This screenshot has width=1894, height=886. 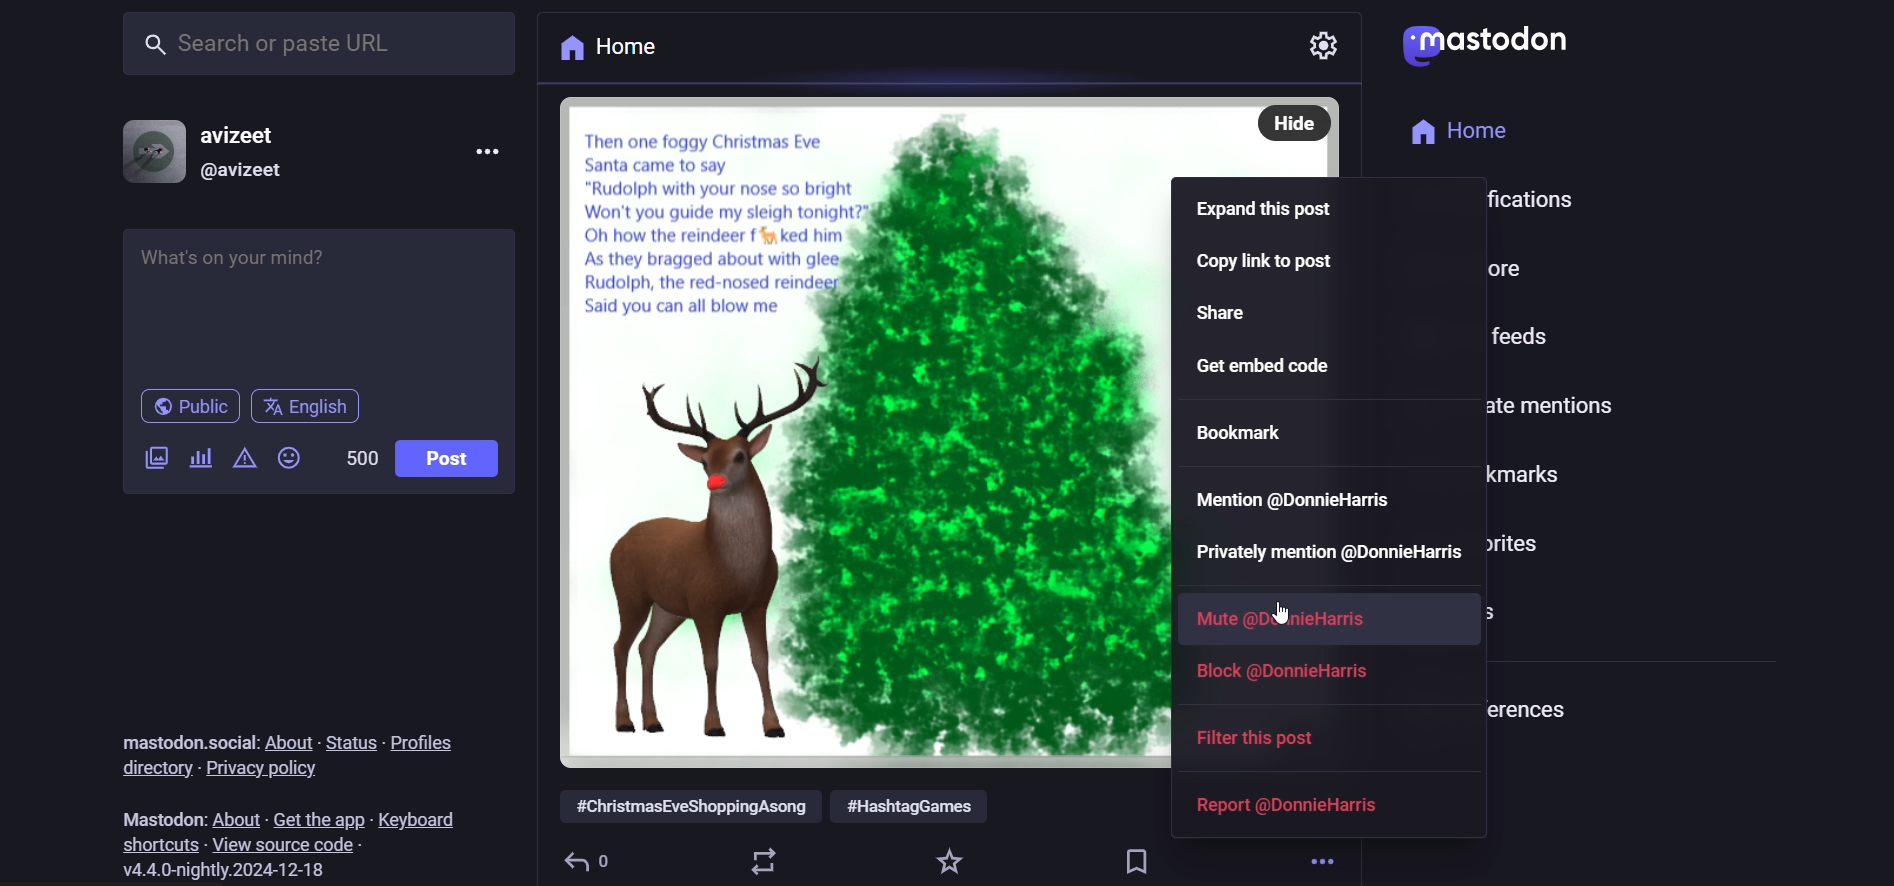 I want to click on privacy policy, so click(x=266, y=770).